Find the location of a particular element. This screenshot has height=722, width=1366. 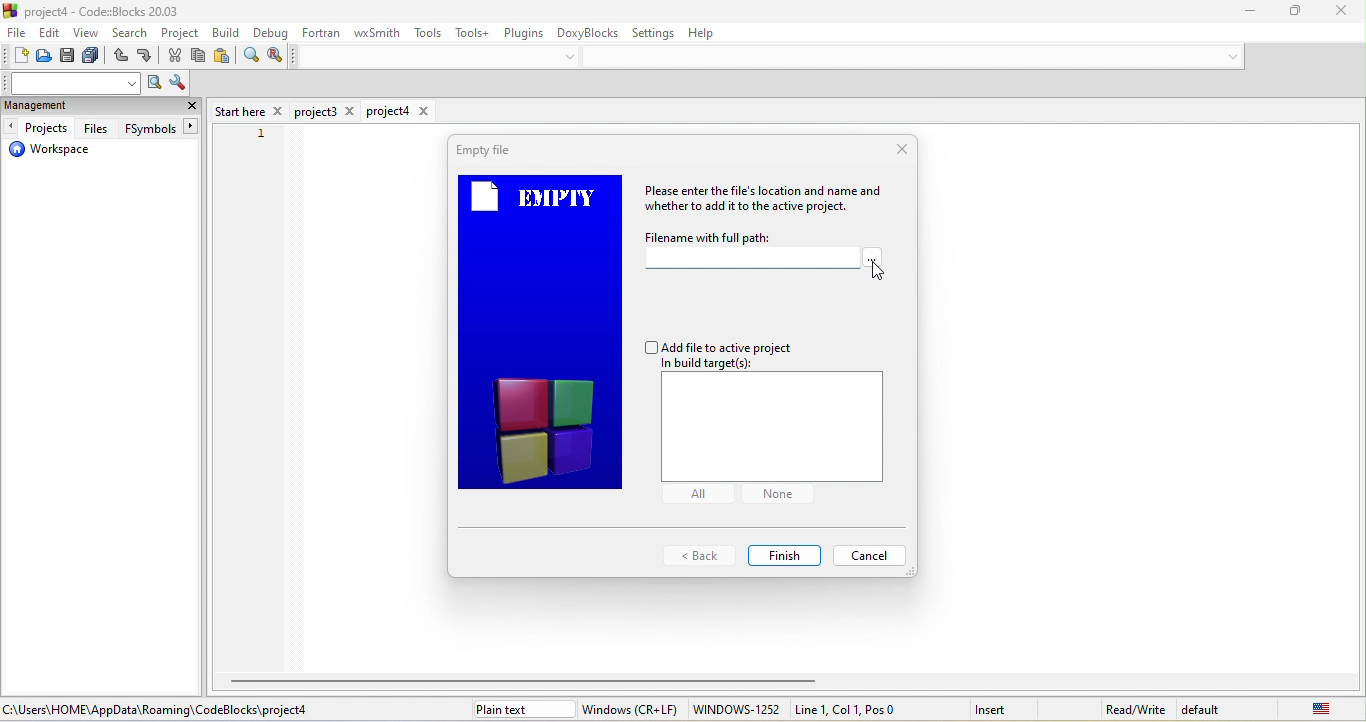

back is located at coordinates (707, 555).